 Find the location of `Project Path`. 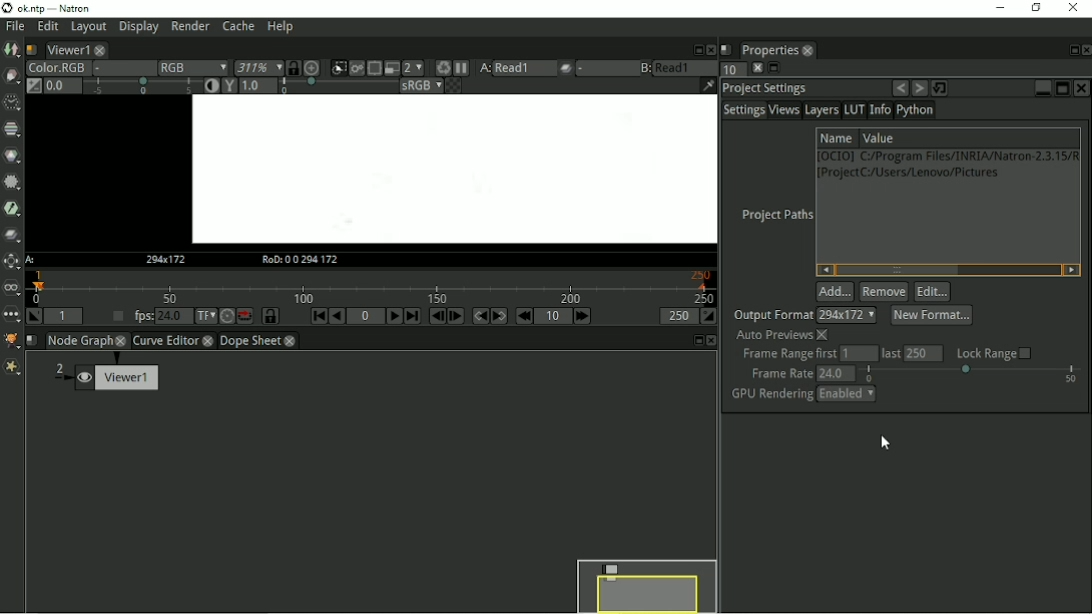

Project Path is located at coordinates (948, 167).